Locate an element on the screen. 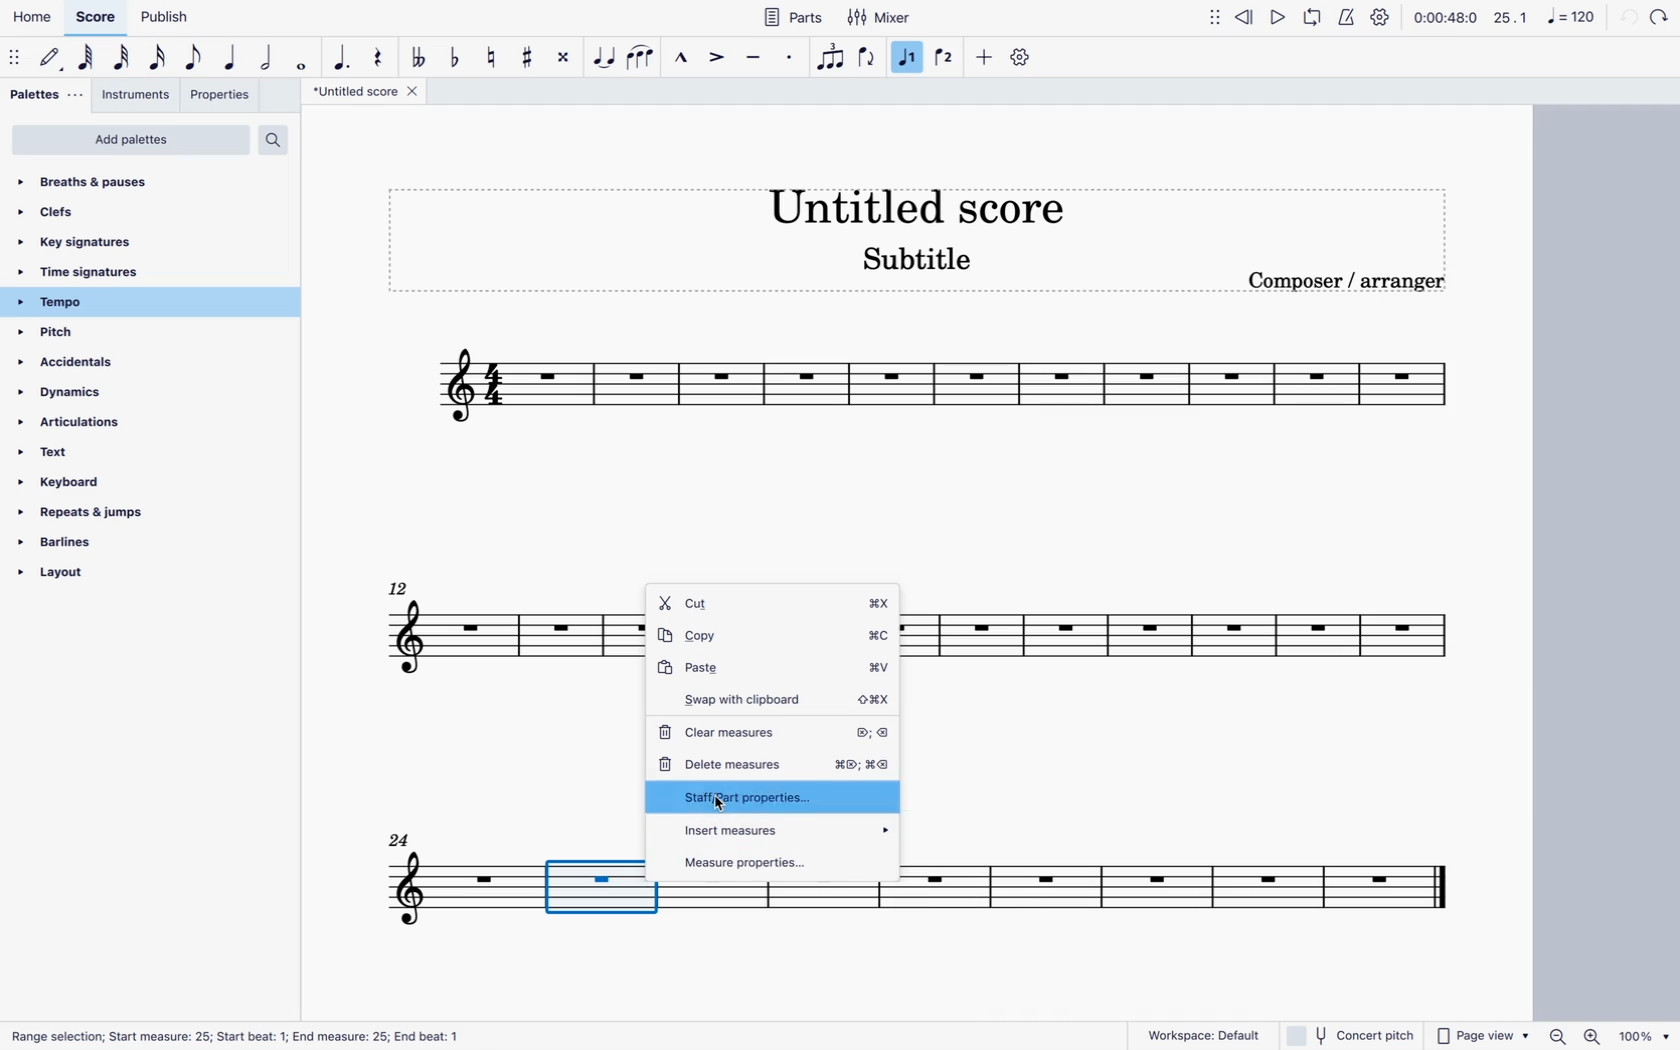 This screenshot has height=1050, width=1680. tie is located at coordinates (603, 56).